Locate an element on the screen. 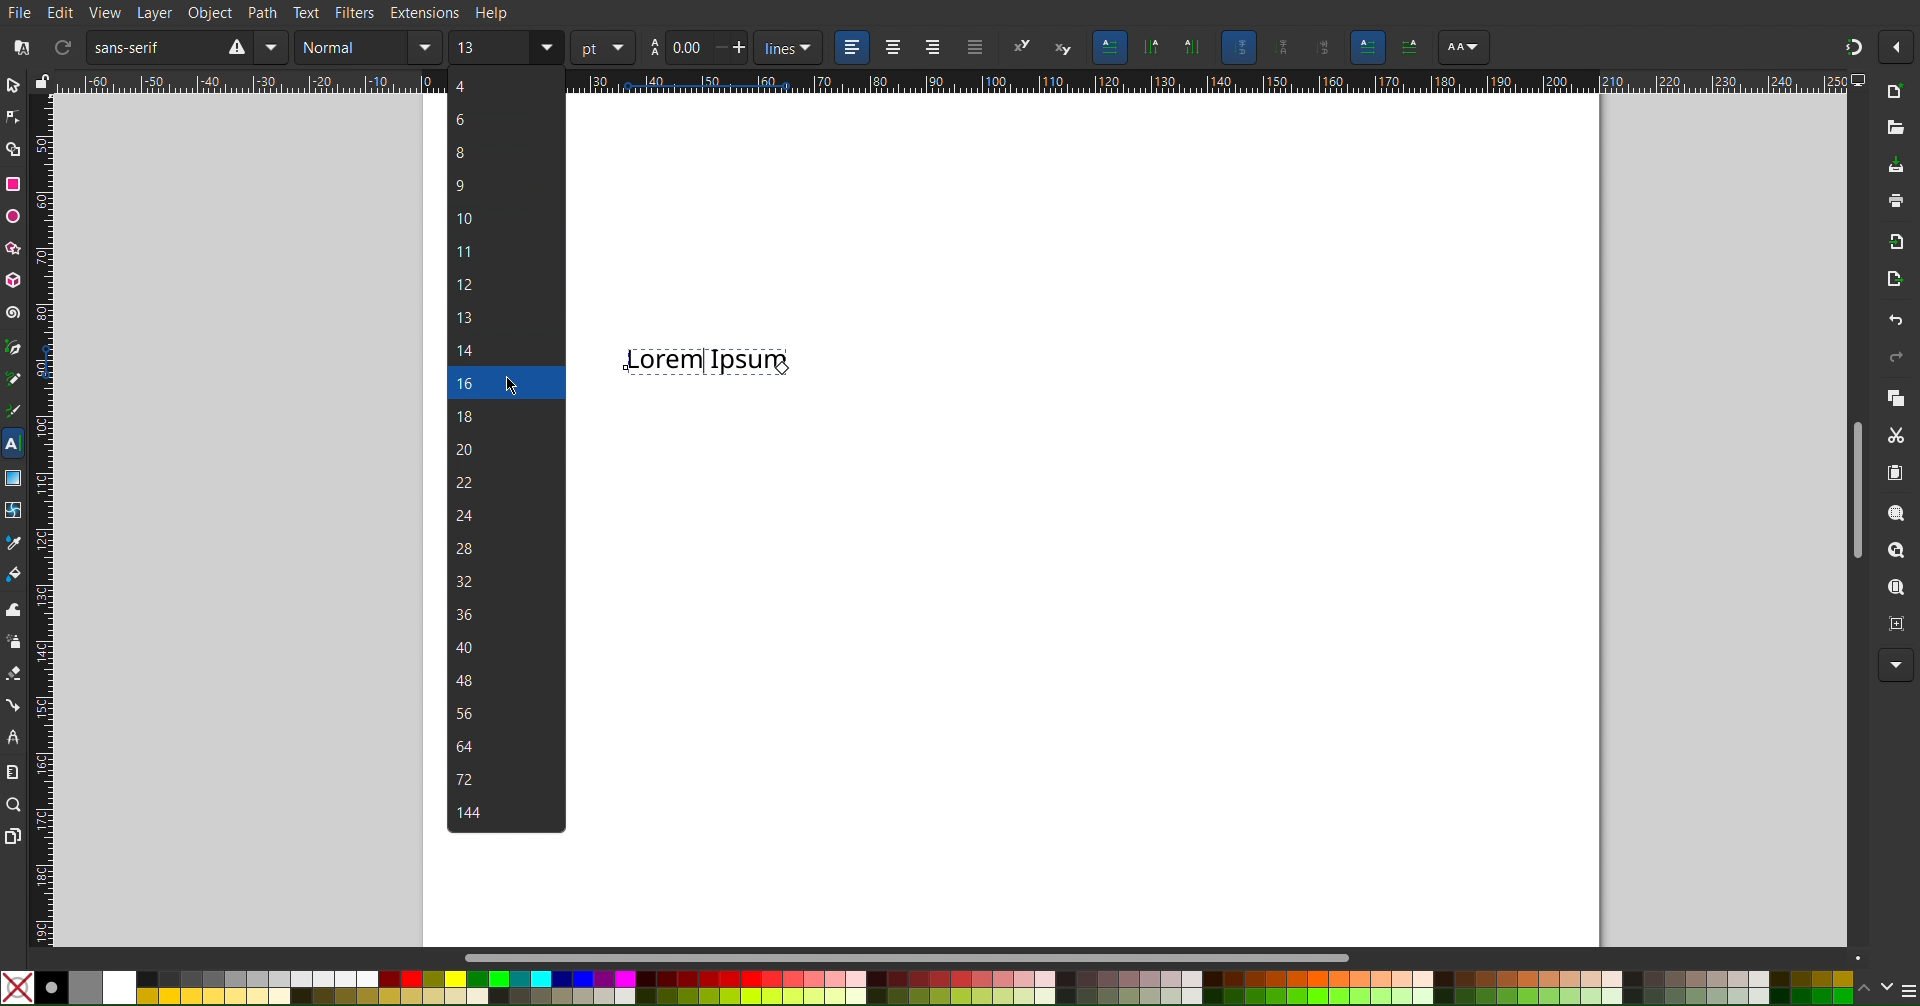   is located at coordinates (1320, 49).